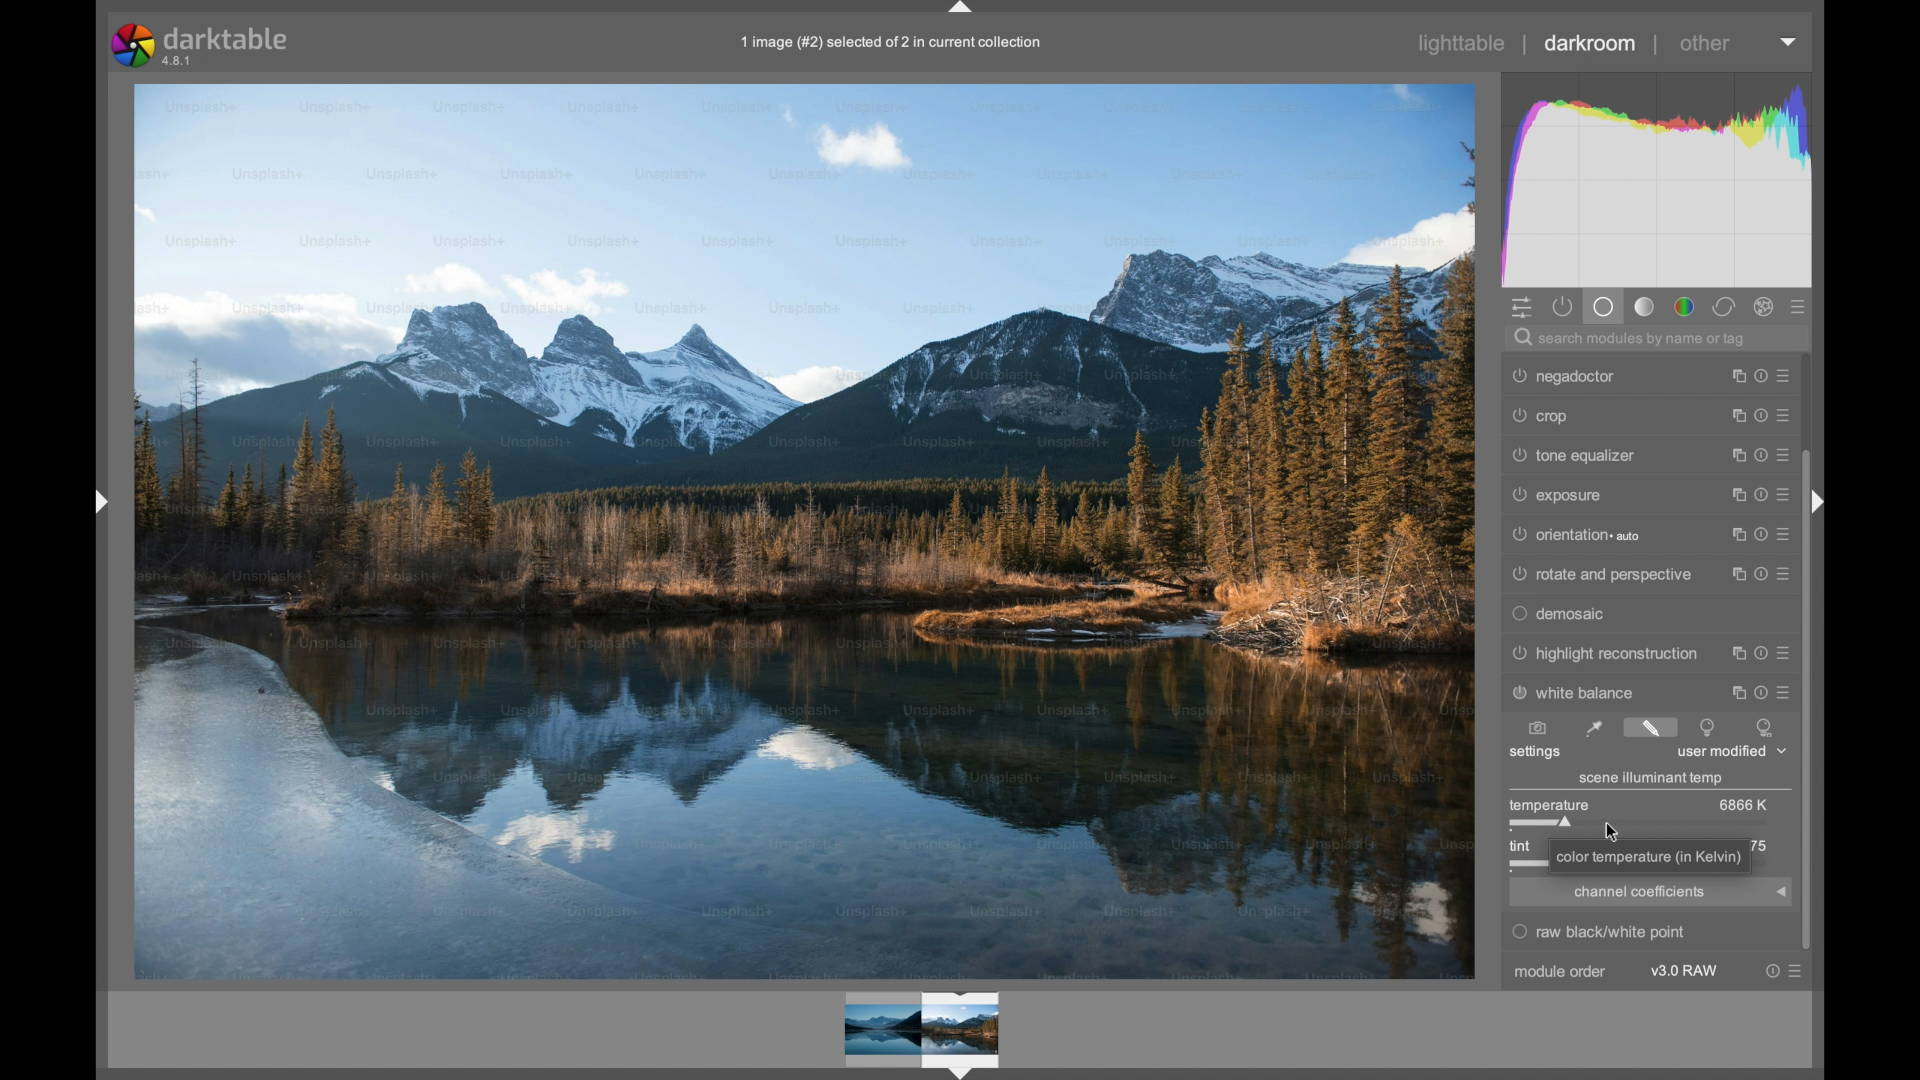  I want to click on reset parameters, so click(1759, 411).